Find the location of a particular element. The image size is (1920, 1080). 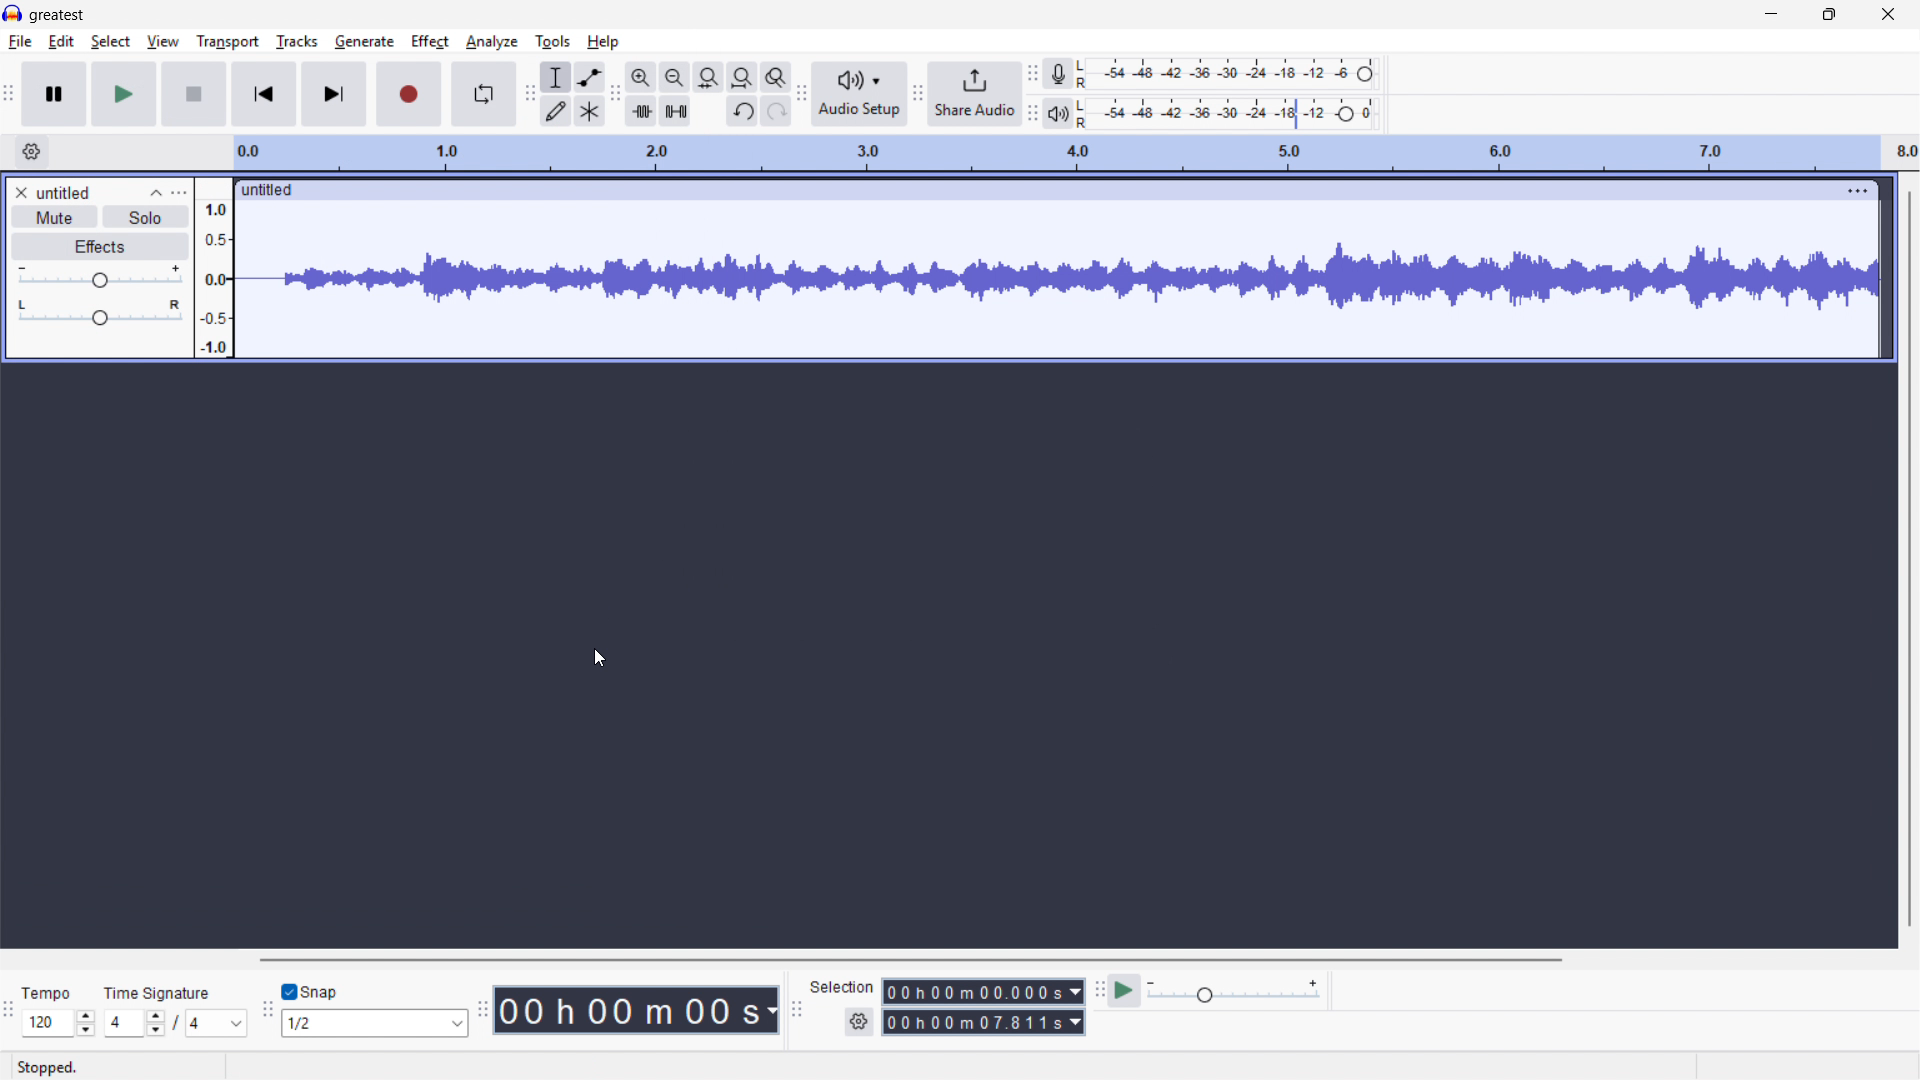

track control panel menu is located at coordinates (179, 192).